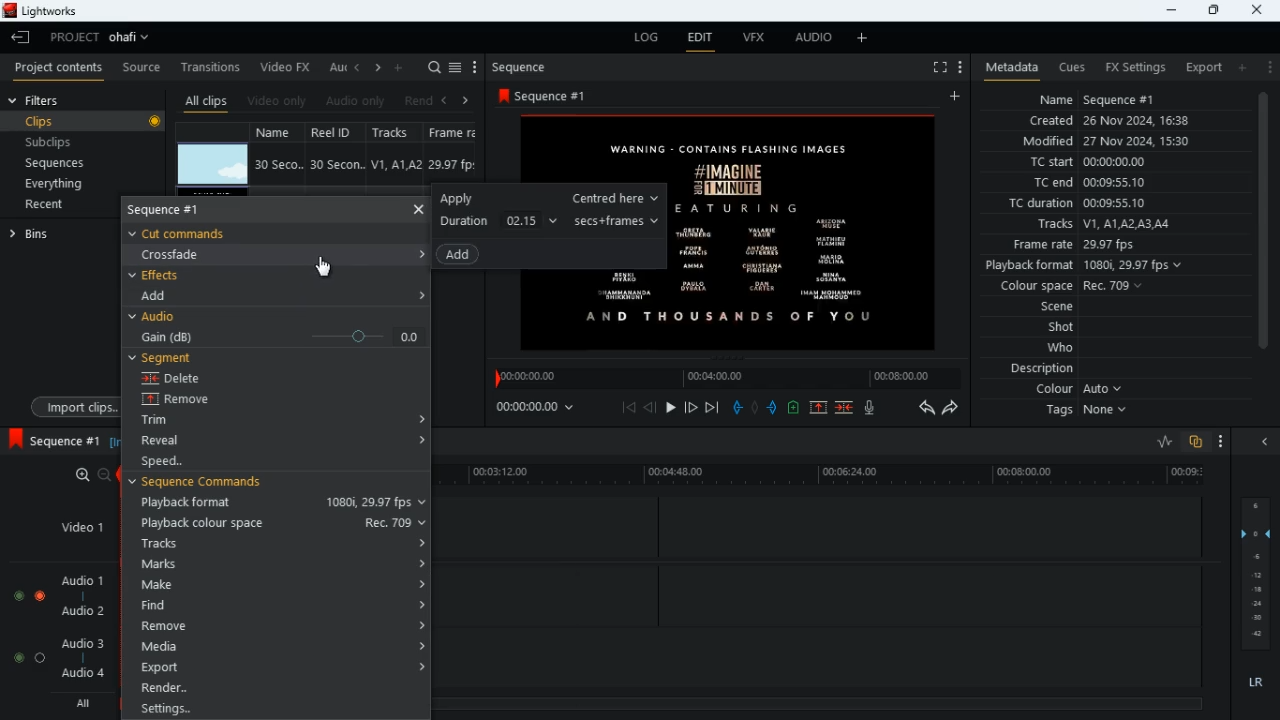 This screenshot has width=1280, height=720. I want to click on tracks, so click(282, 543).